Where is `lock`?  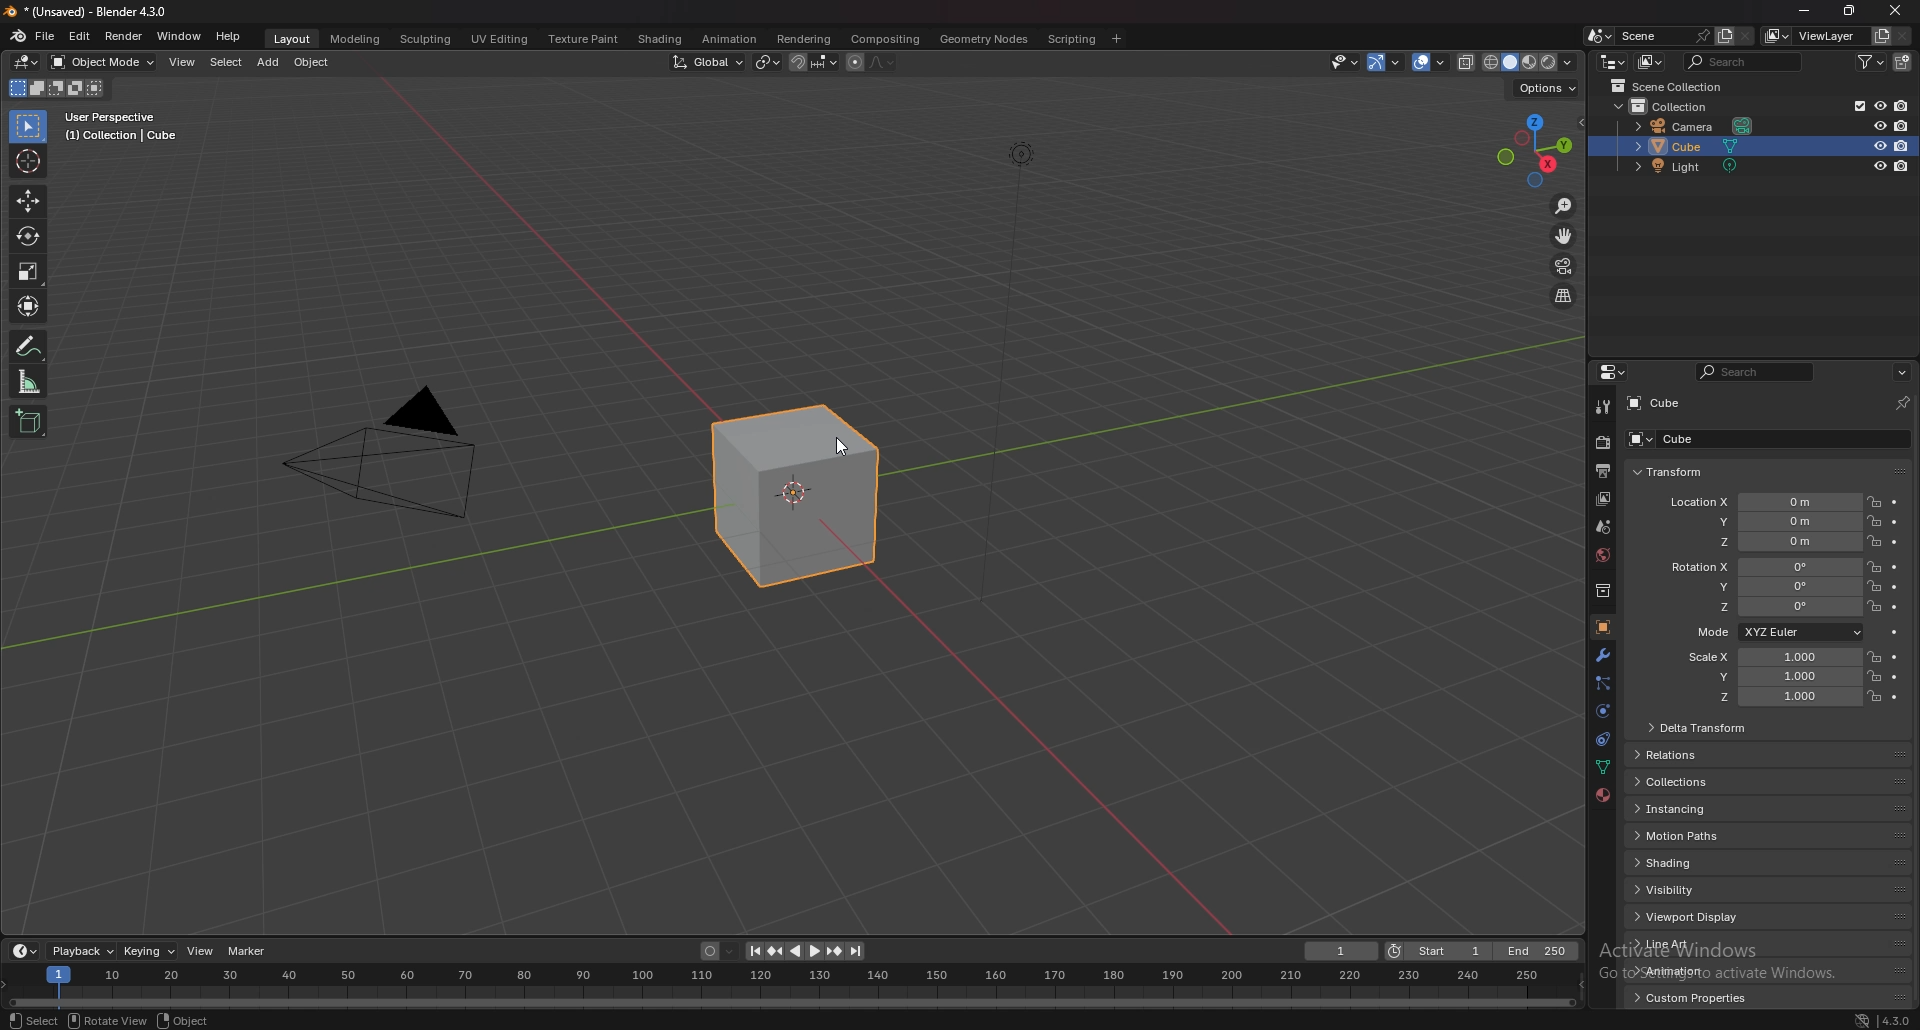
lock is located at coordinates (1873, 541).